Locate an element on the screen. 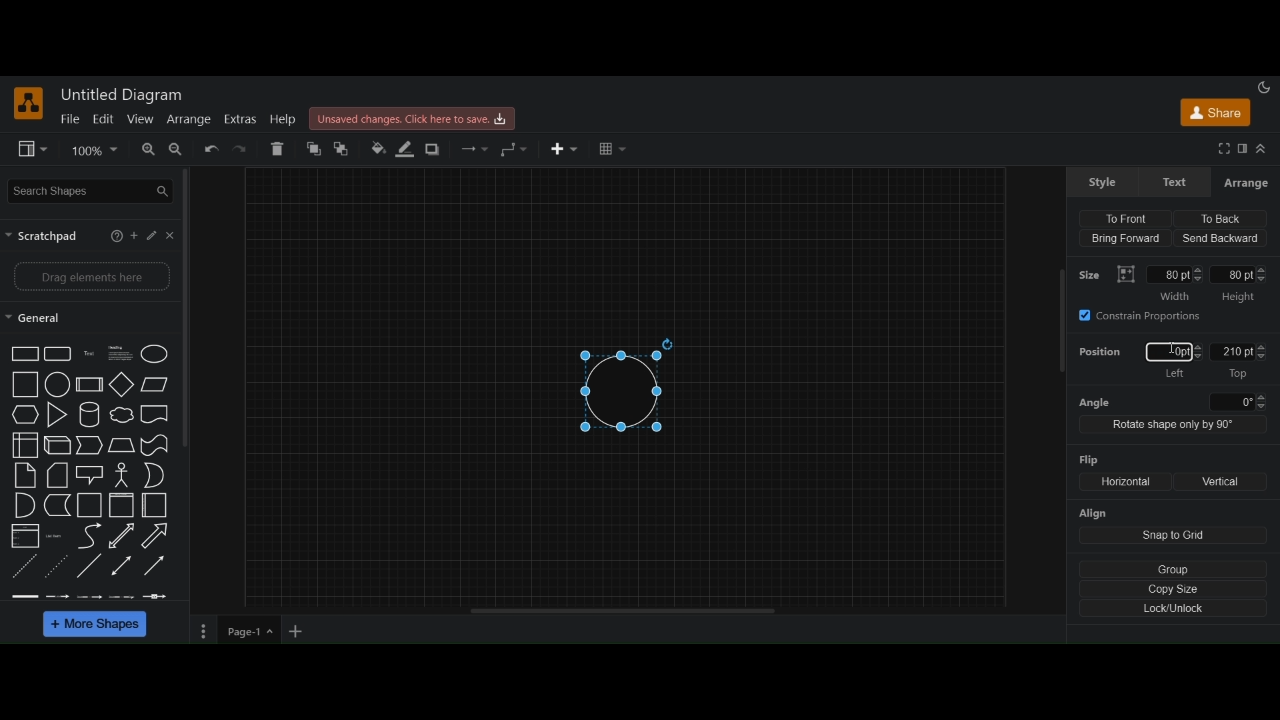  diamond is located at coordinates (123, 386).